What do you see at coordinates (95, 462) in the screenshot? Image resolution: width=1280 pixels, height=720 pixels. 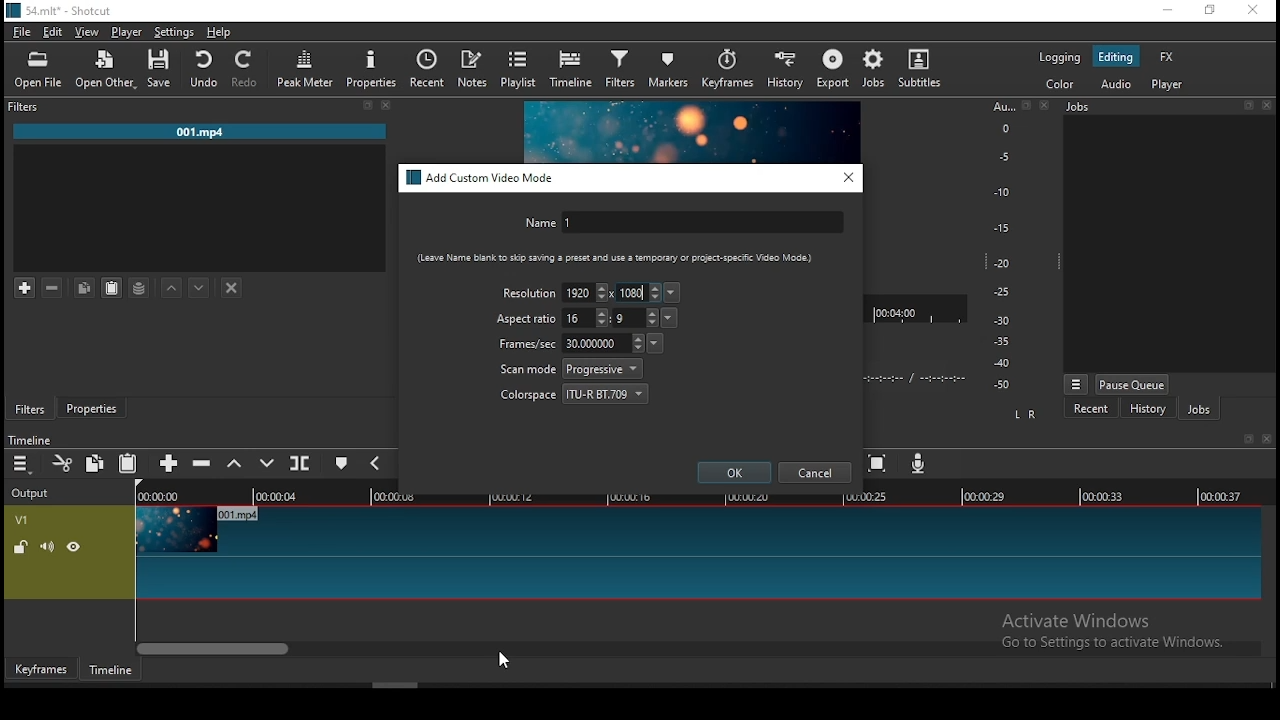 I see `copy` at bounding box center [95, 462].